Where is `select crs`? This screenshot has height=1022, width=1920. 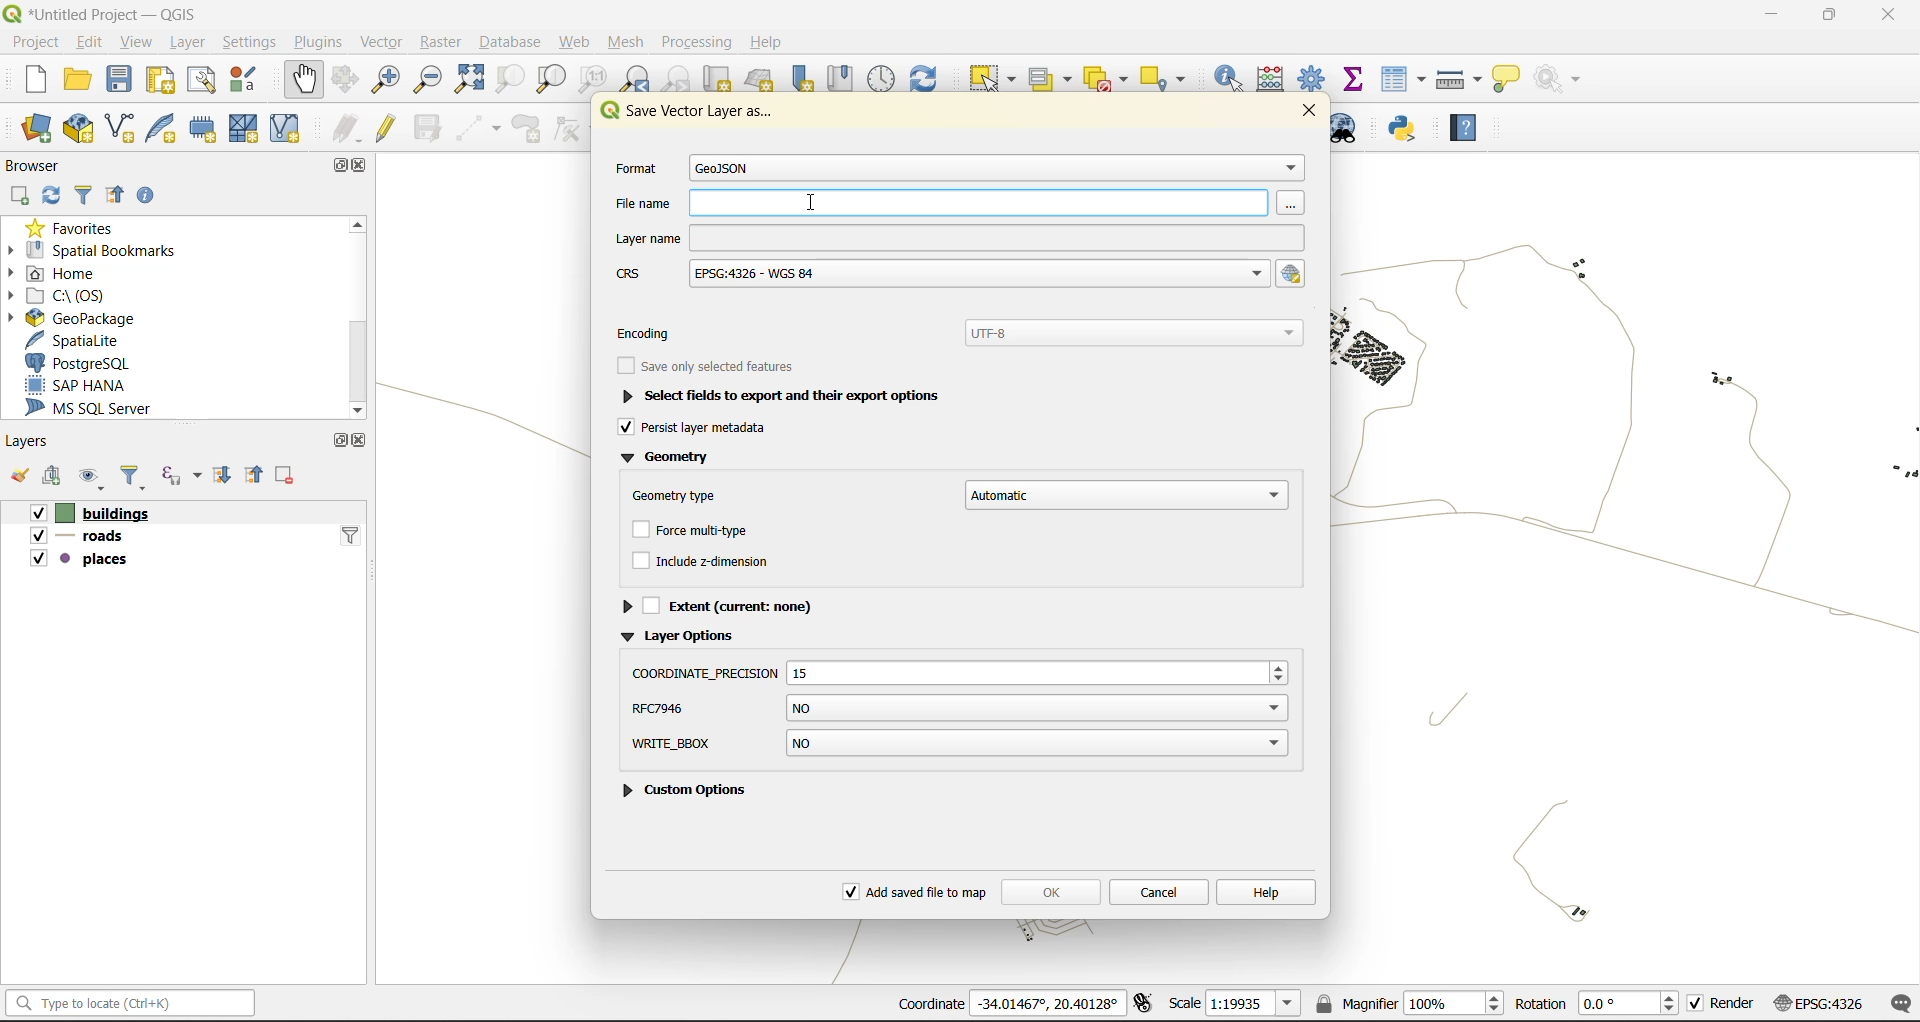 select crs is located at coordinates (1293, 274).